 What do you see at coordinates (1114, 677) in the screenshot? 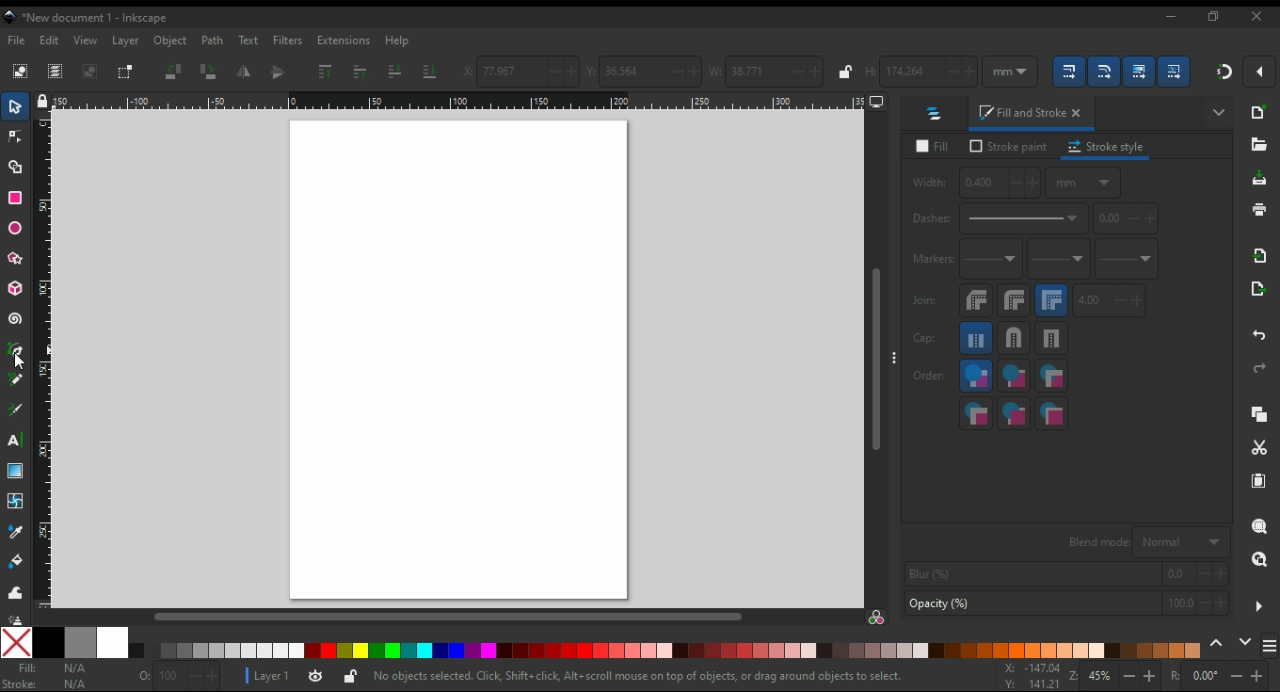
I see `zoom im/zoom out` at bounding box center [1114, 677].